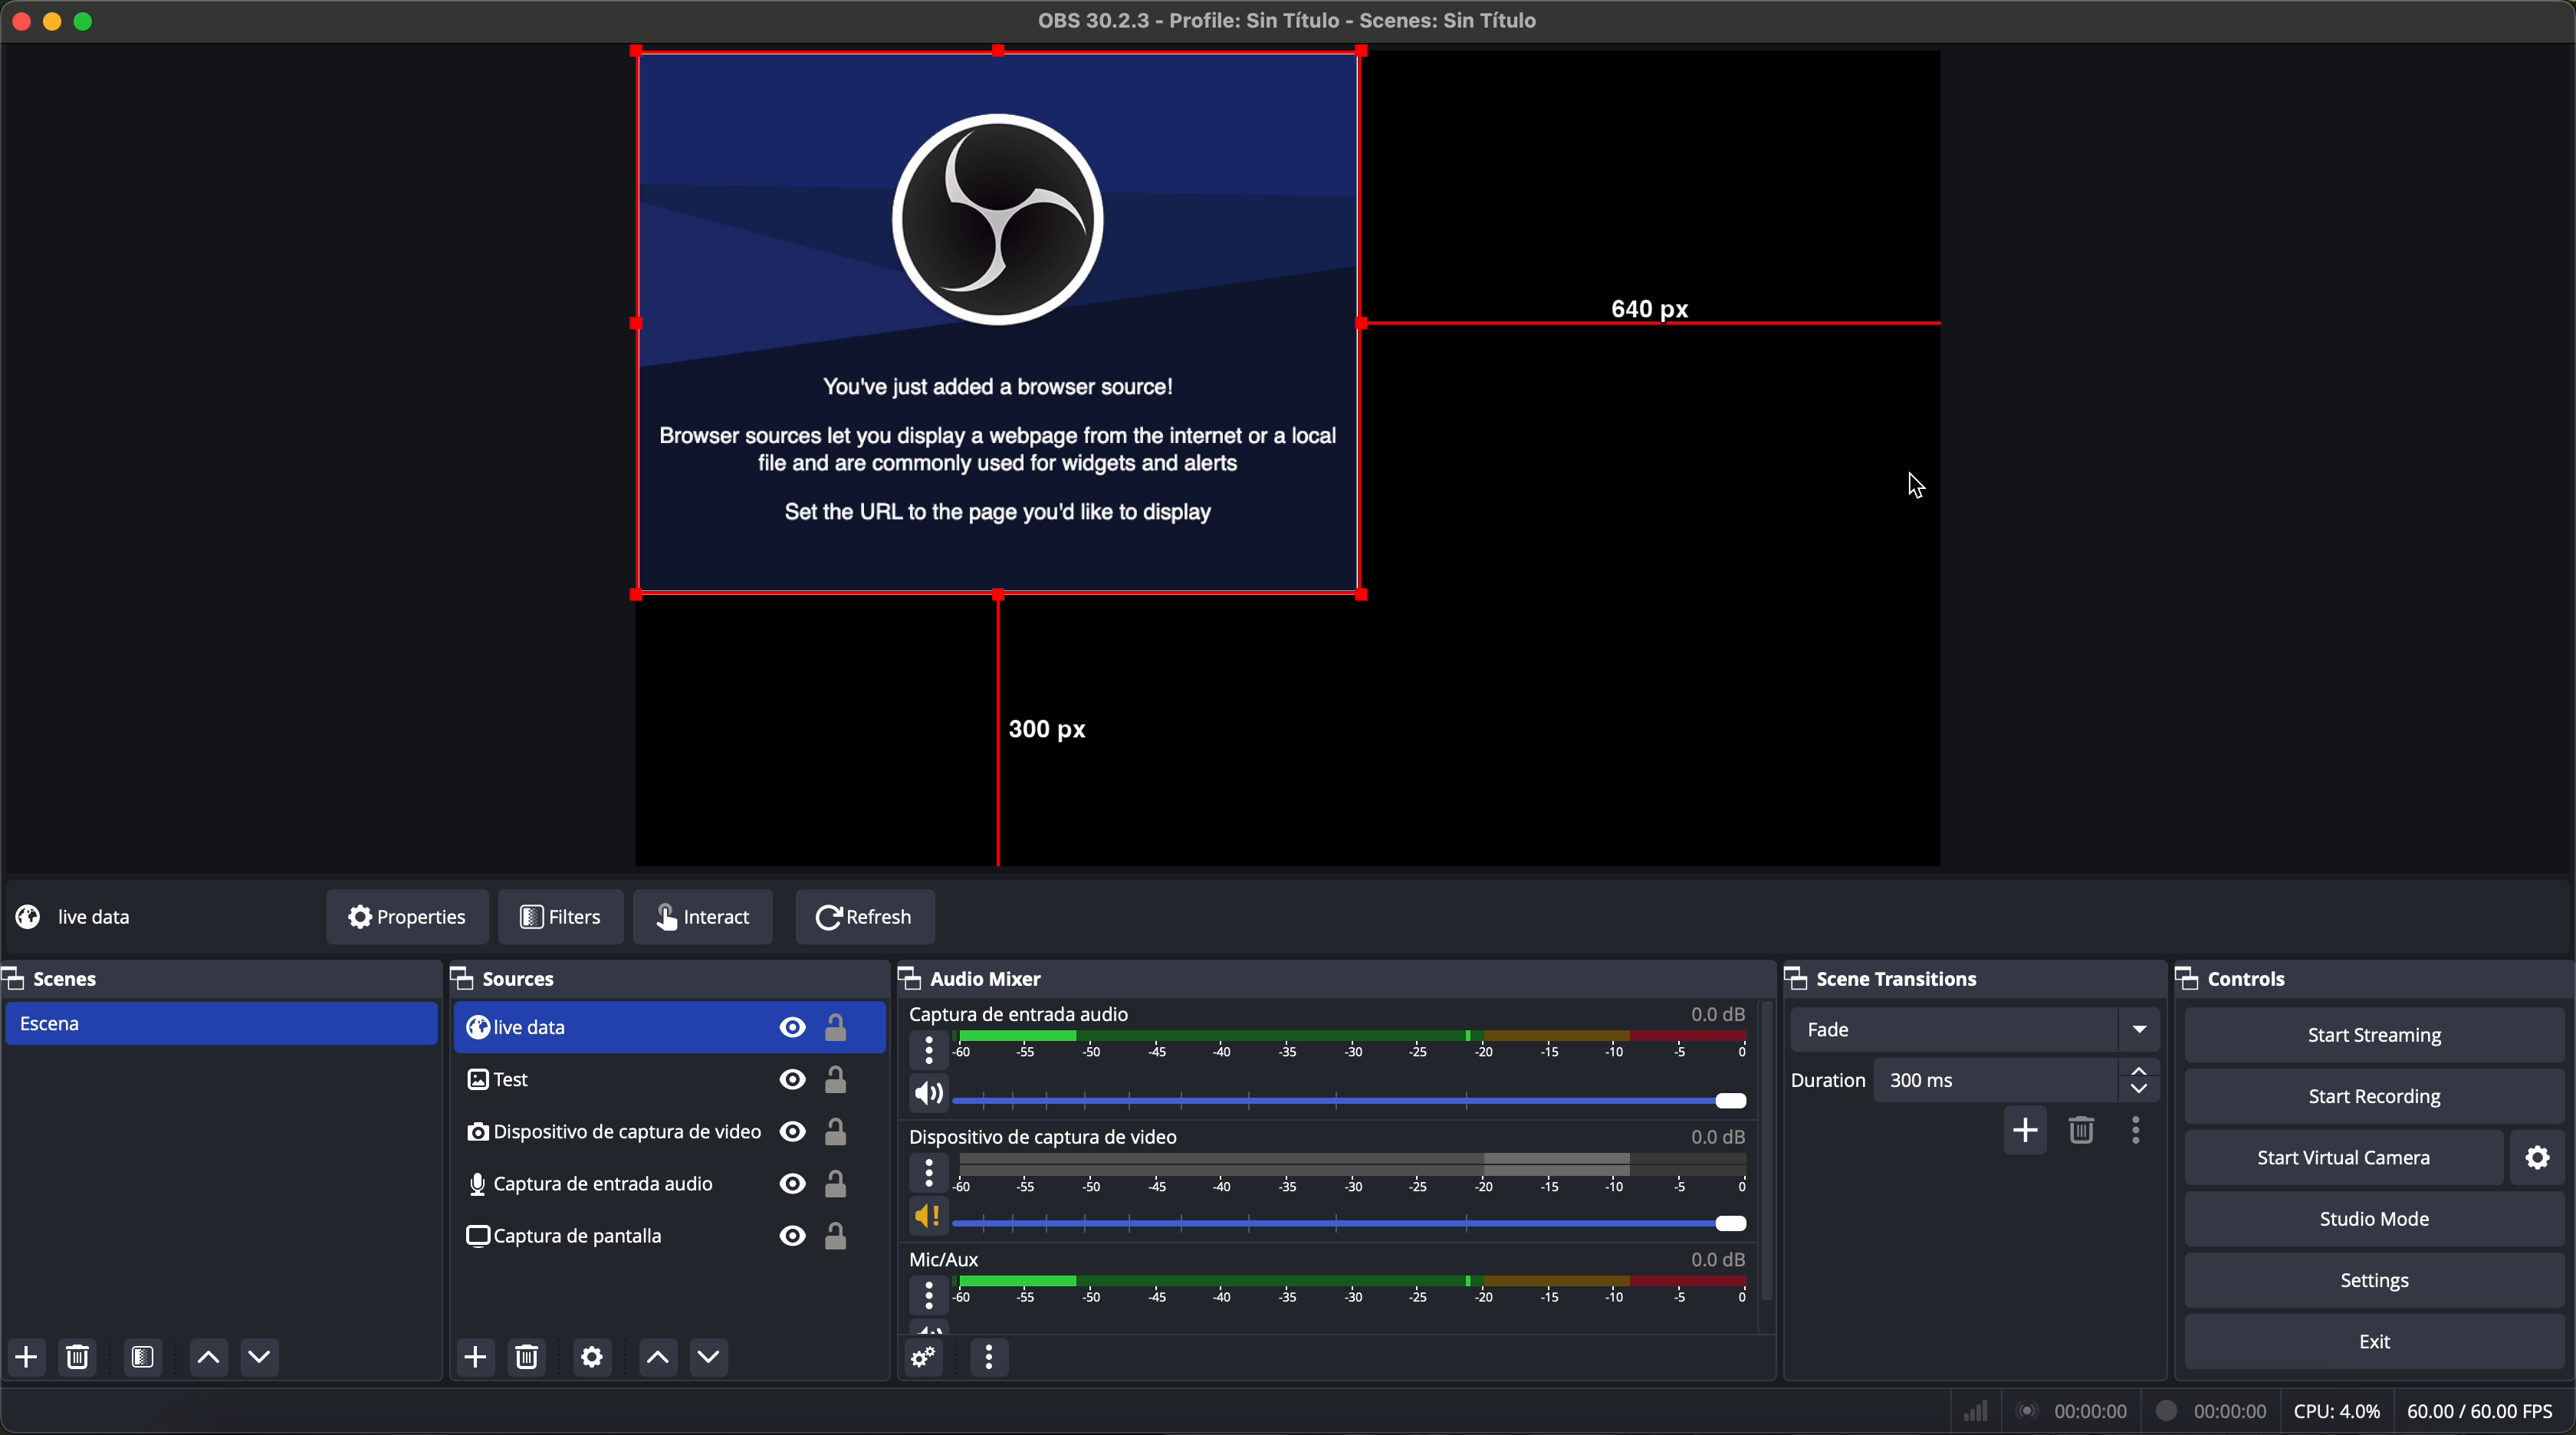  What do you see at coordinates (660, 1184) in the screenshot?
I see `screenshot` at bounding box center [660, 1184].